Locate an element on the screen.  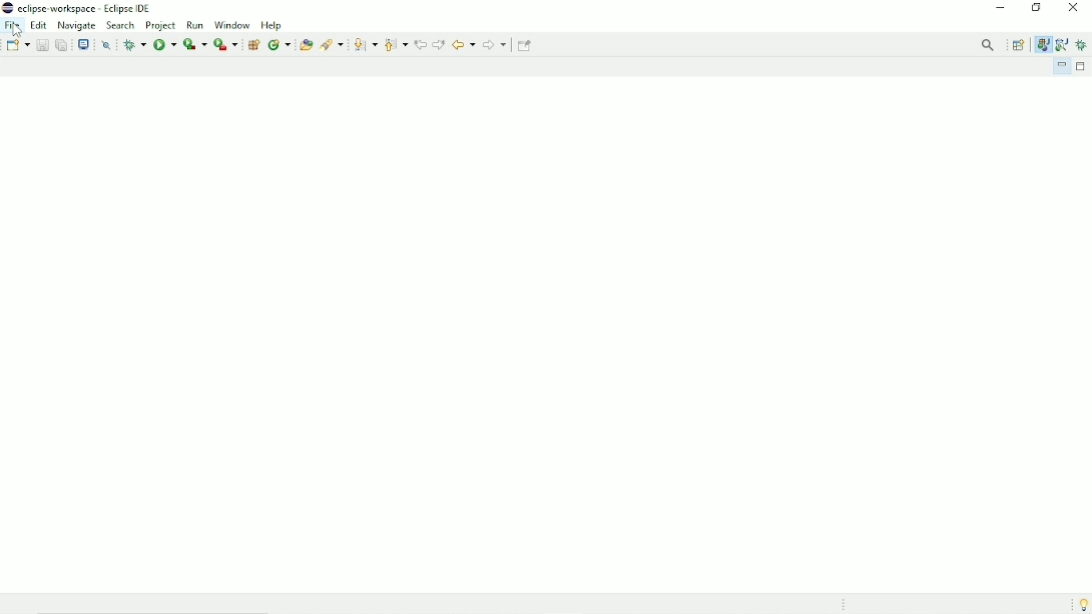
Skip all breakpoints is located at coordinates (106, 45).